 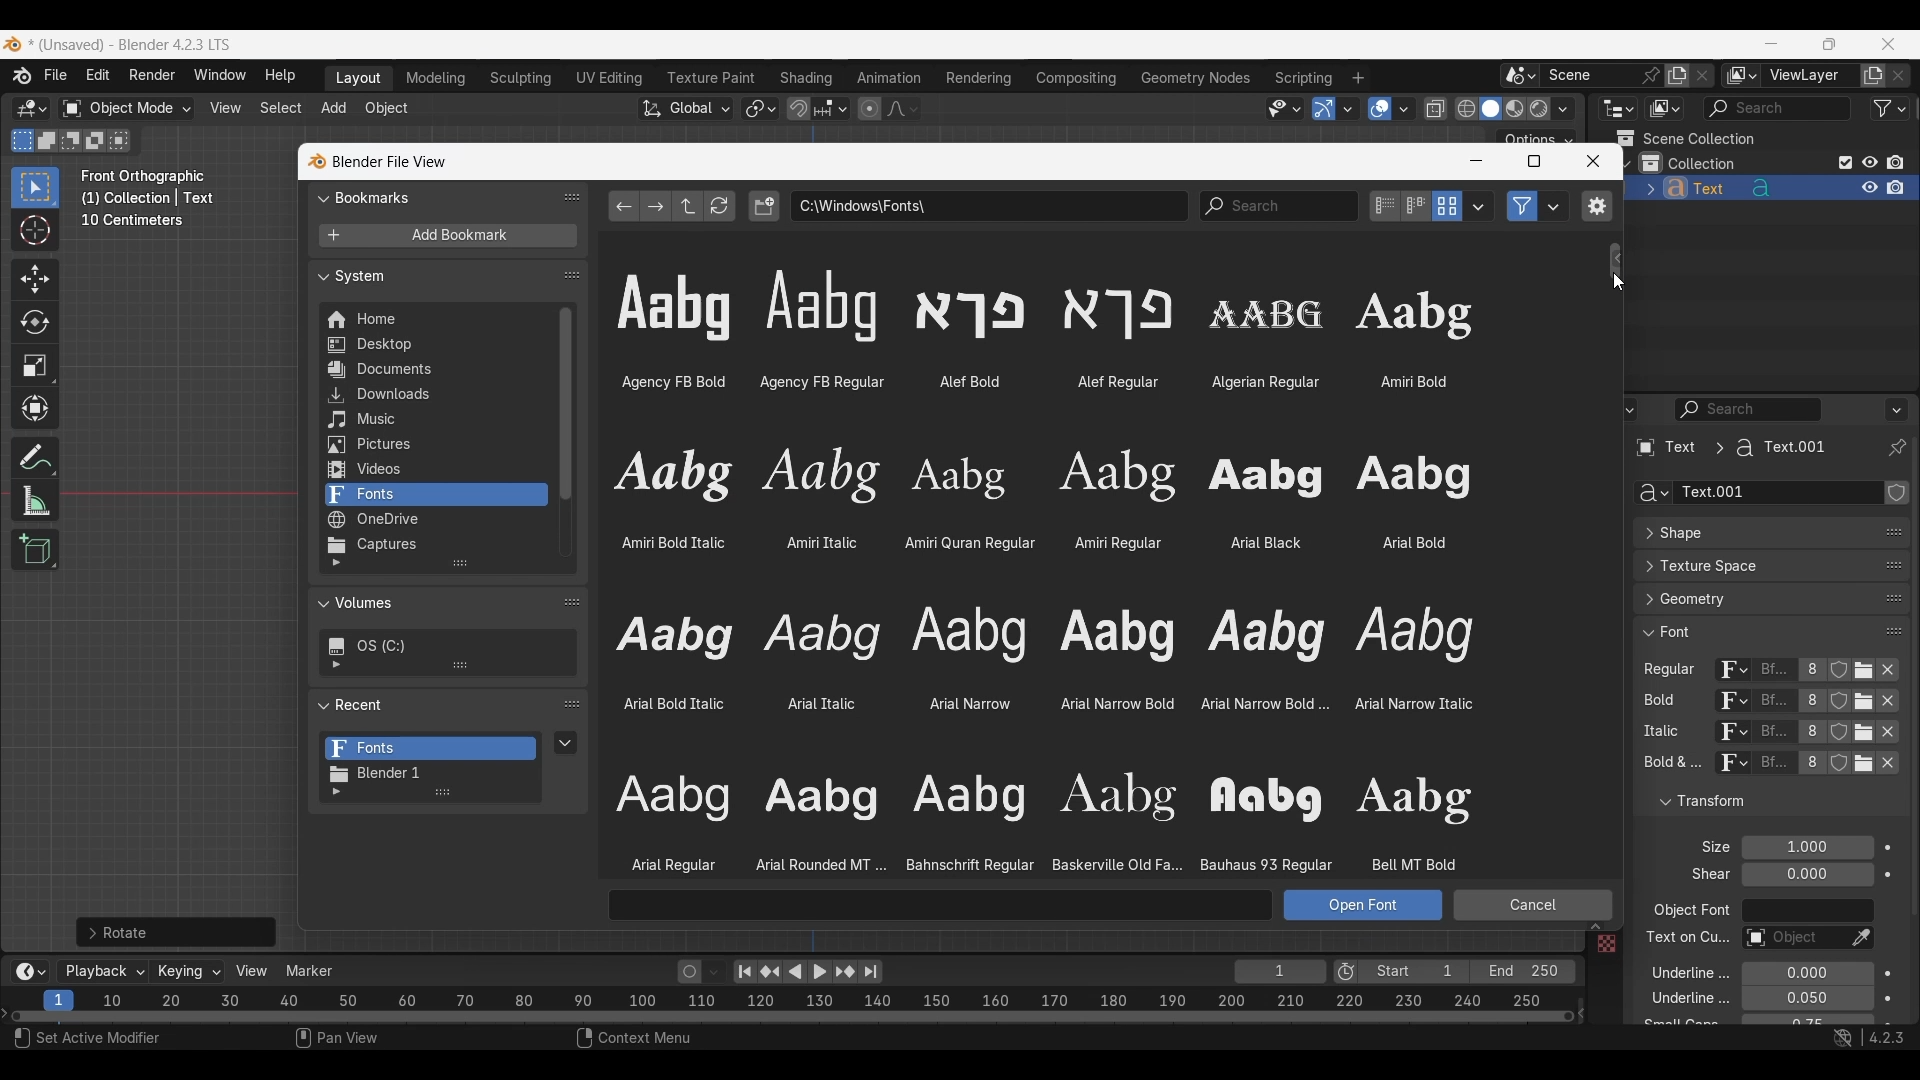 What do you see at coordinates (1554, 206) in the screenshot?
I see `Filter settings` at bounding box center [1554, 206].